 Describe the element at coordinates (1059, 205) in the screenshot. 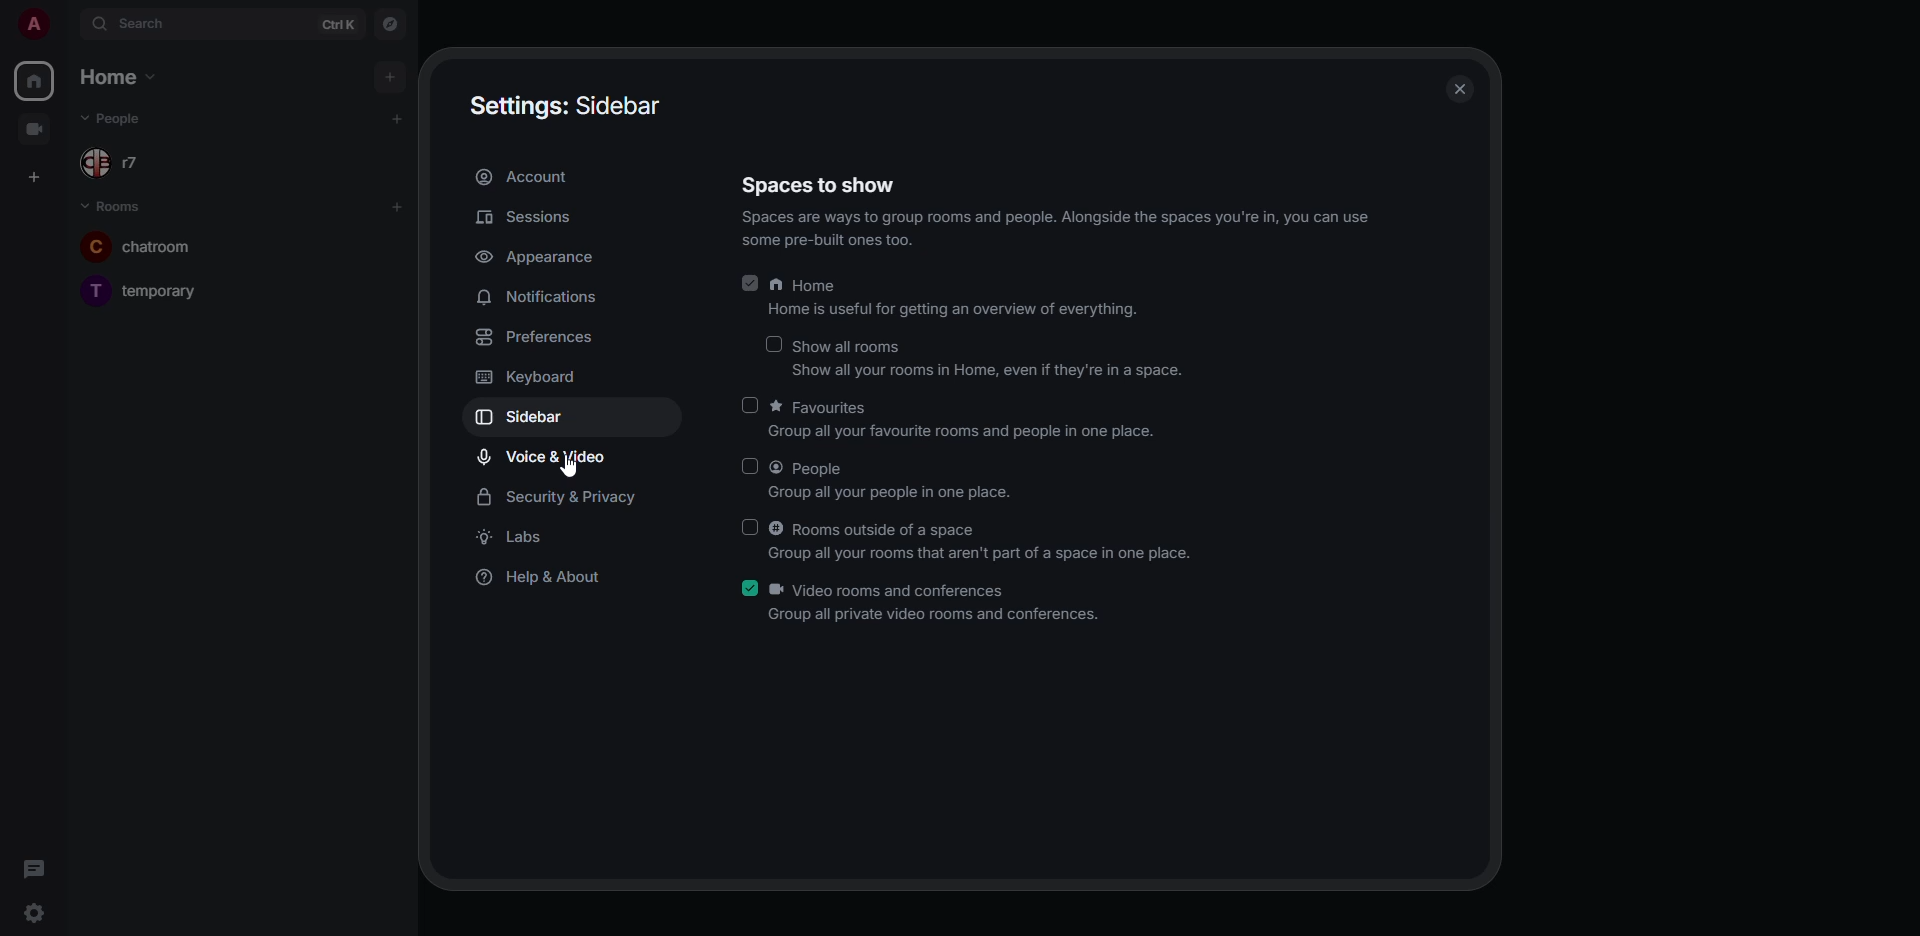

I see `spaces to show` at that location.